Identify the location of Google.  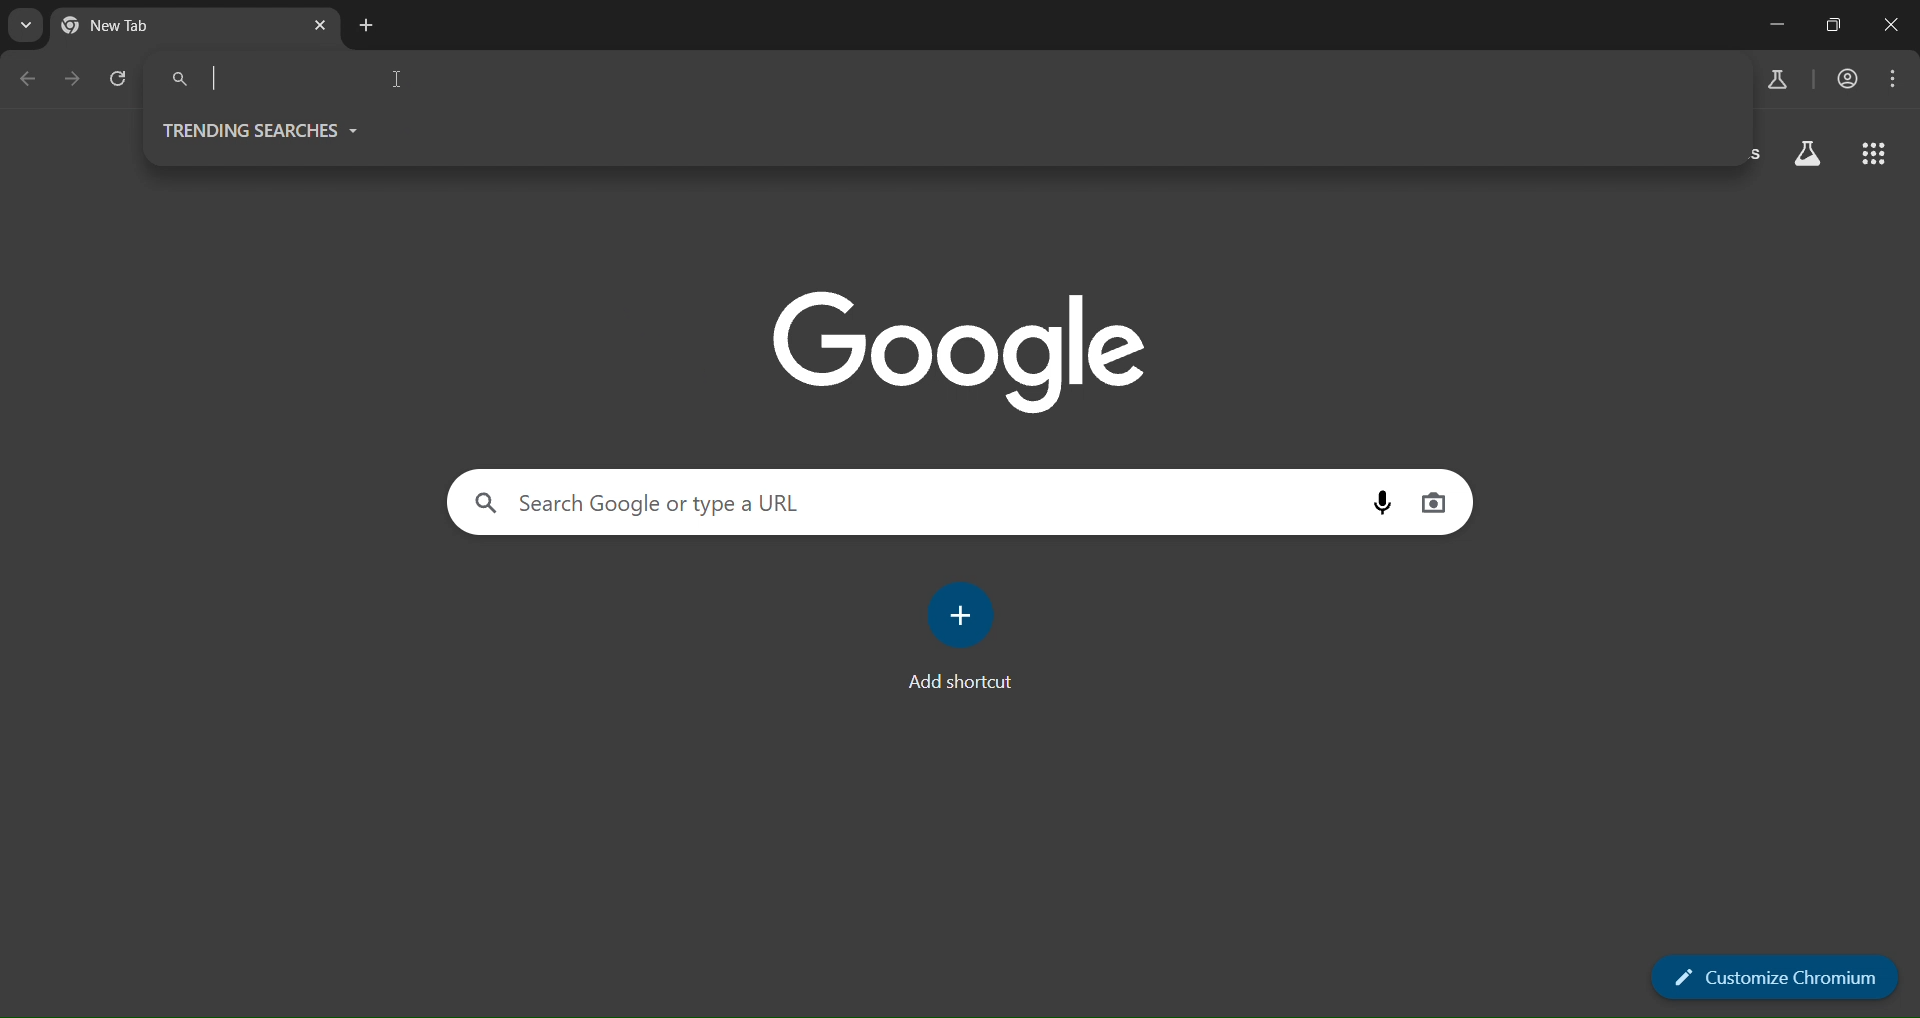
(959, 347).